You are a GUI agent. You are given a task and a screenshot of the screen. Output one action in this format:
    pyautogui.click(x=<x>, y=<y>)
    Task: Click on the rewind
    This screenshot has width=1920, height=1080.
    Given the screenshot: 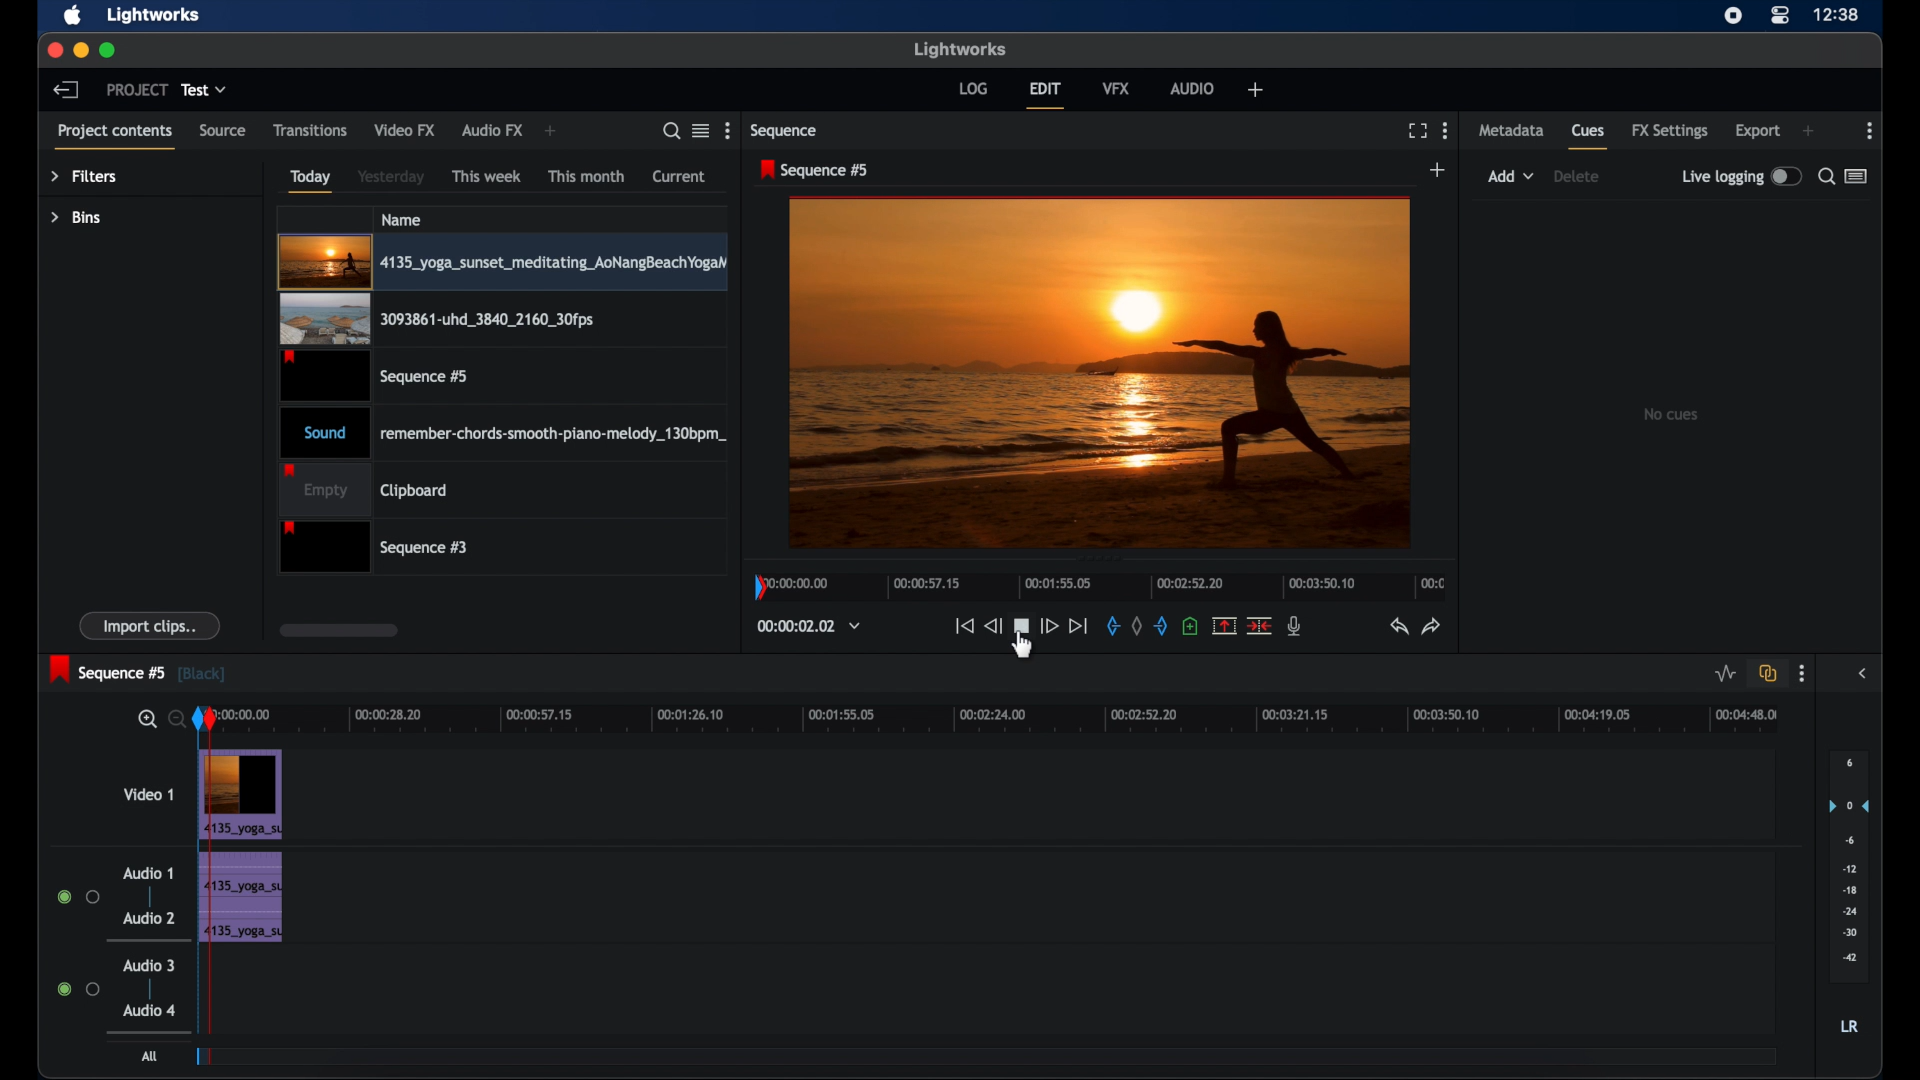 What is the action you would take?
    pyautogui.click(x=994, y=626)
    